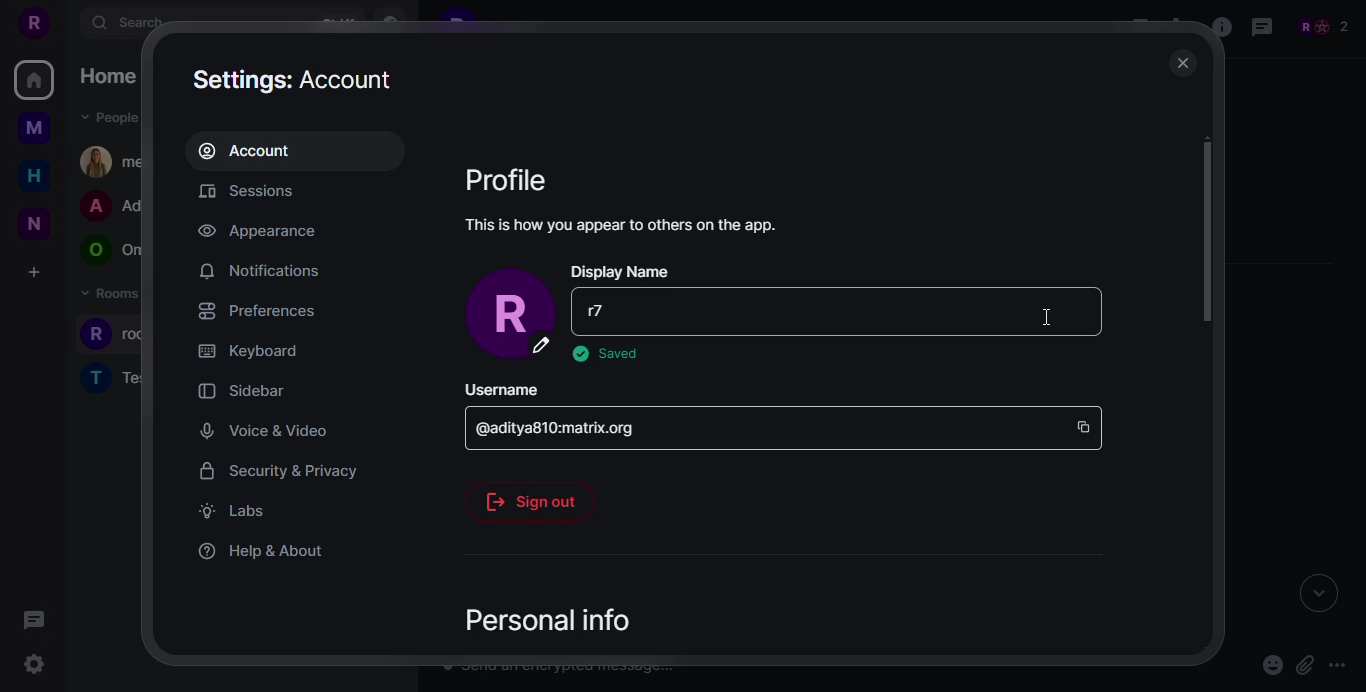 Image resolution: width=1366 pixels, height=692 pixels. Describe the element at coordinates (254, 309) in the screenshot. I see `preferences` at that location.